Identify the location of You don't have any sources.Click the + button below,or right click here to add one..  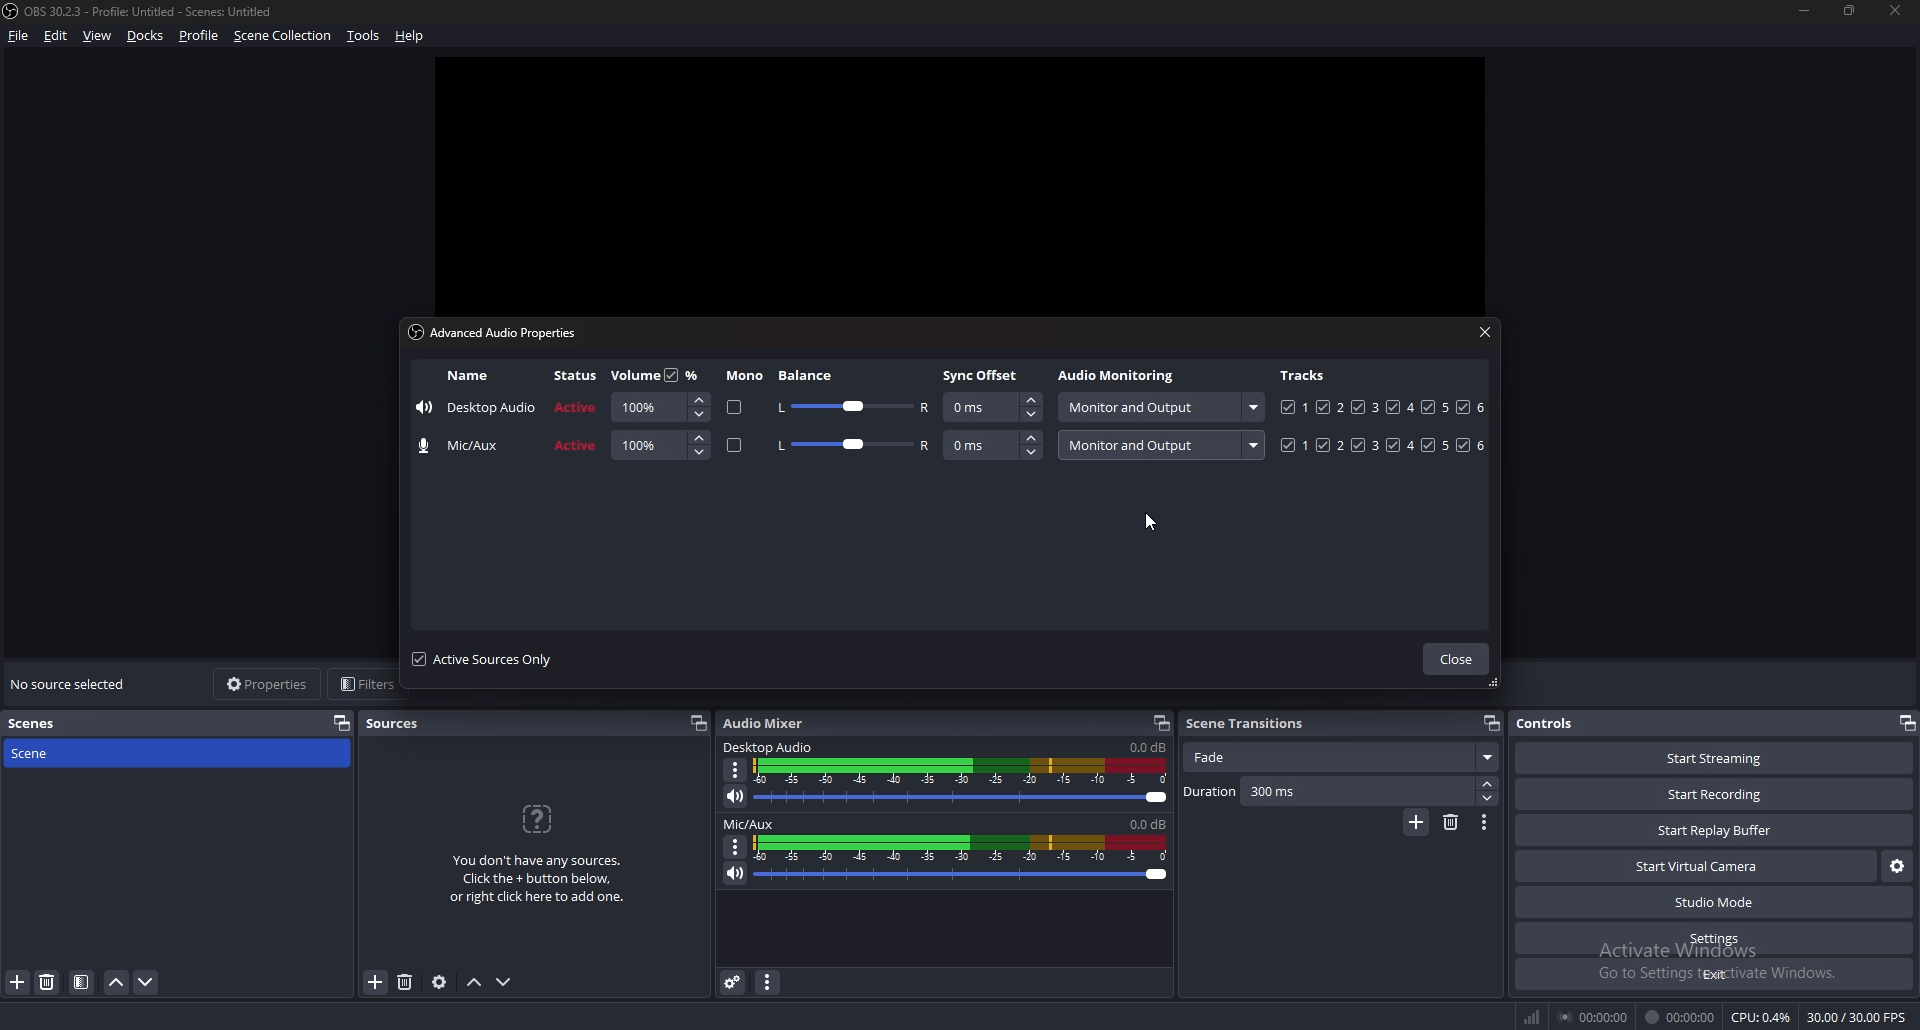
(537, 881).